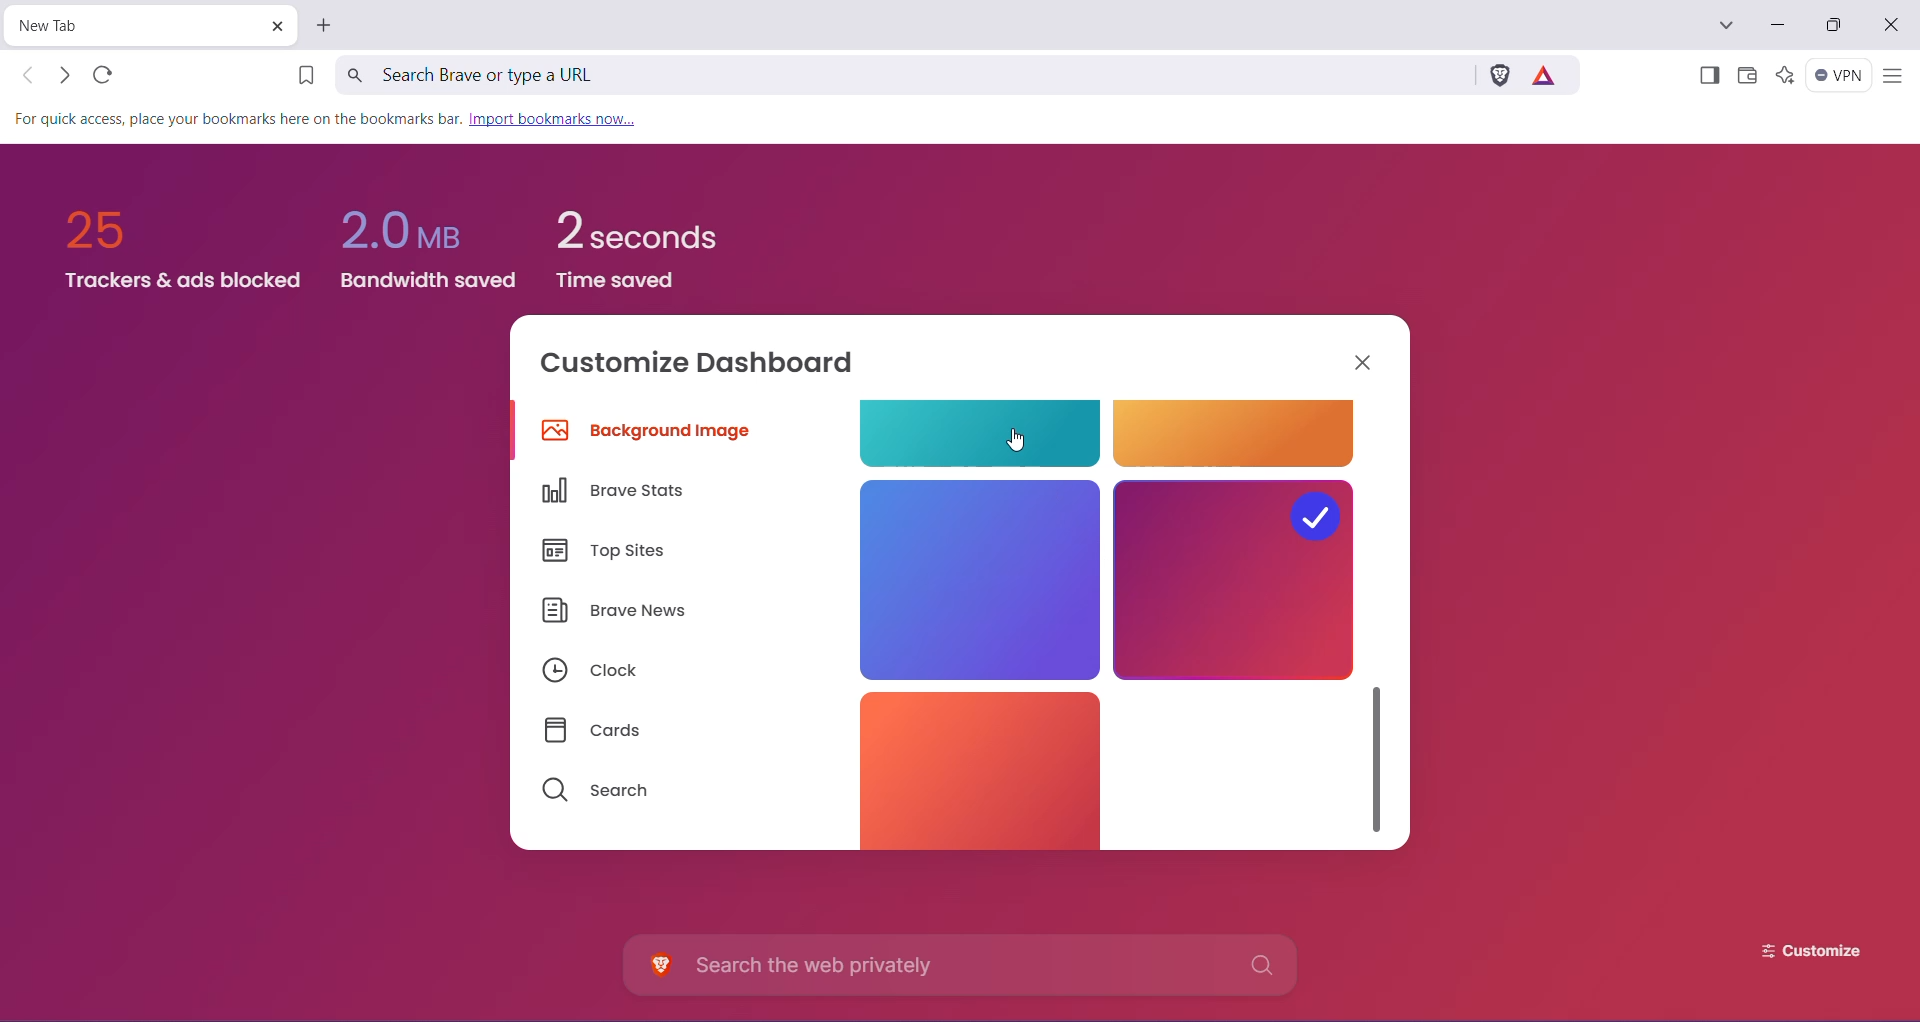 Image resolution: width=1920 pixels, height=1022 pixels. What do you see at coordinates (1499, 74) in the screenshot?
I see `Brave Shields` at bounding box center [1499, 74].